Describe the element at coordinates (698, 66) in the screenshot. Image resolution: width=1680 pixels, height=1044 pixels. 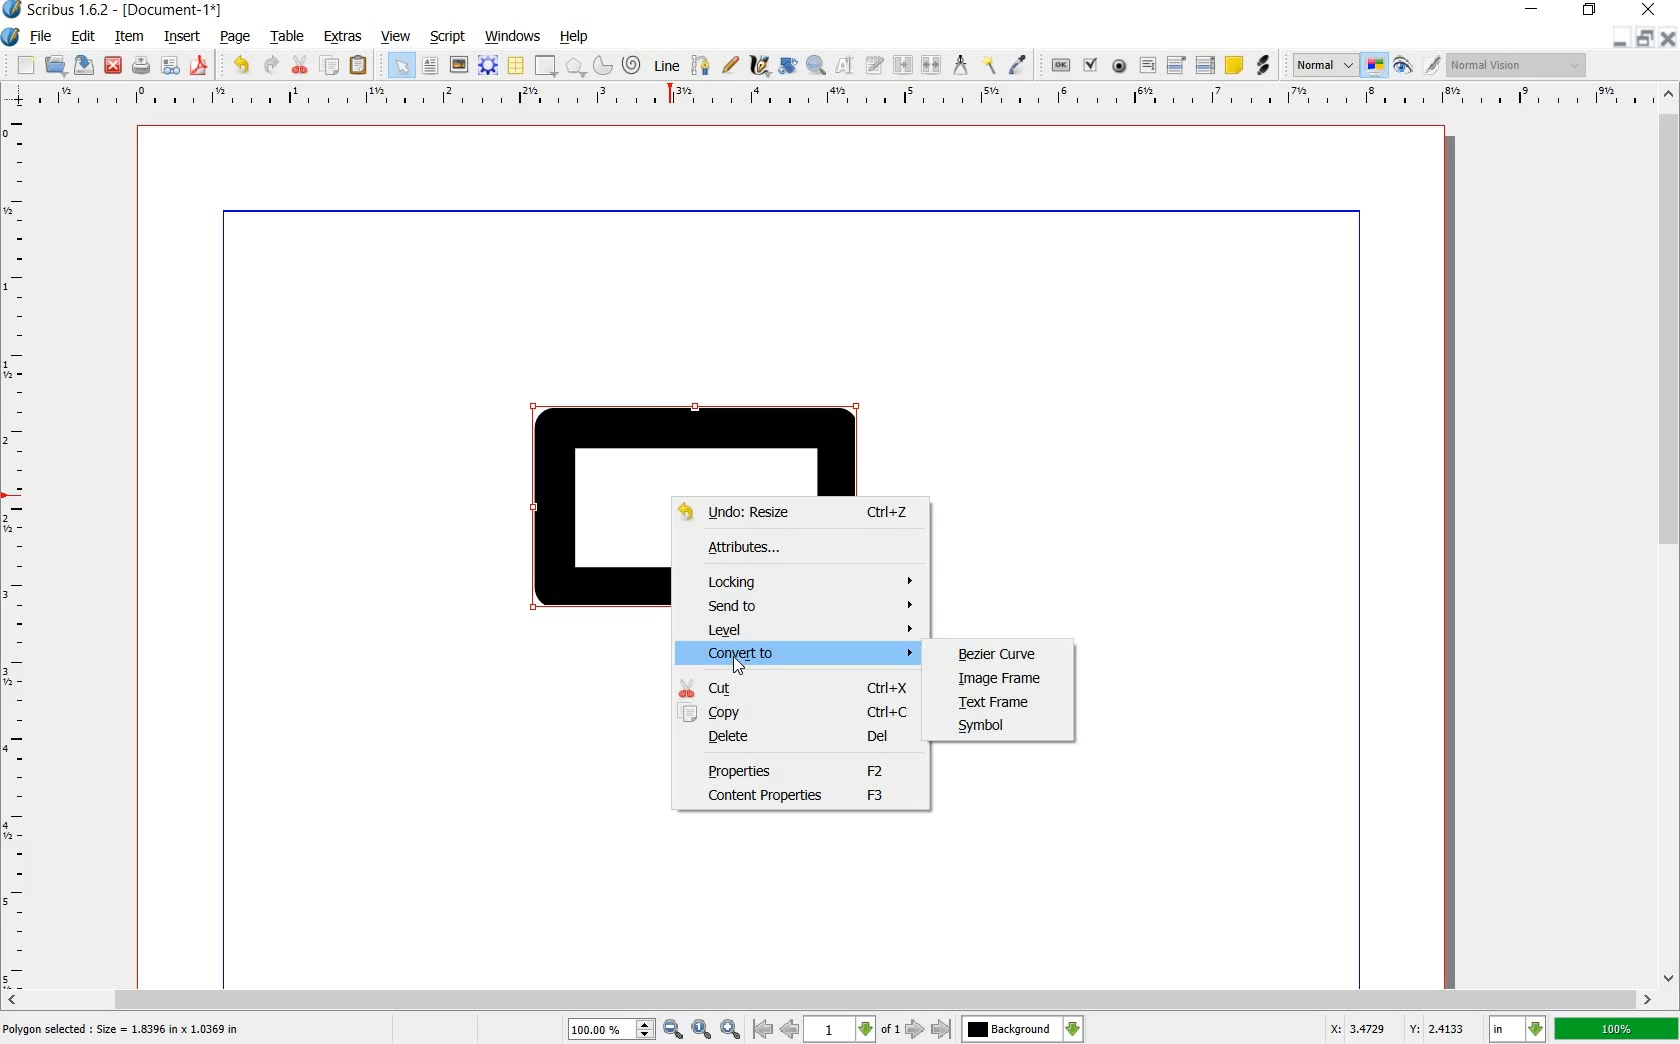
I see `bezier curve` at that location.